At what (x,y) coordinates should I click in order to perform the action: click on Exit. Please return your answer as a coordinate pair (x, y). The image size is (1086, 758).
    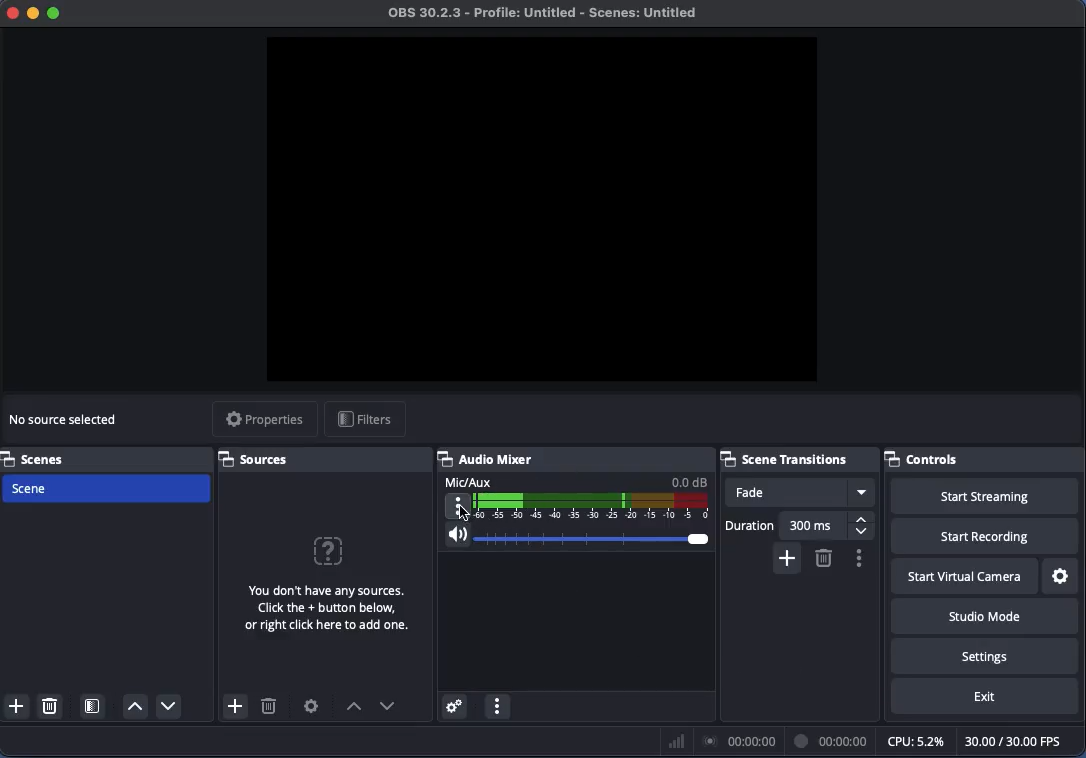
    Looking at the image, I should click on (985, 697).